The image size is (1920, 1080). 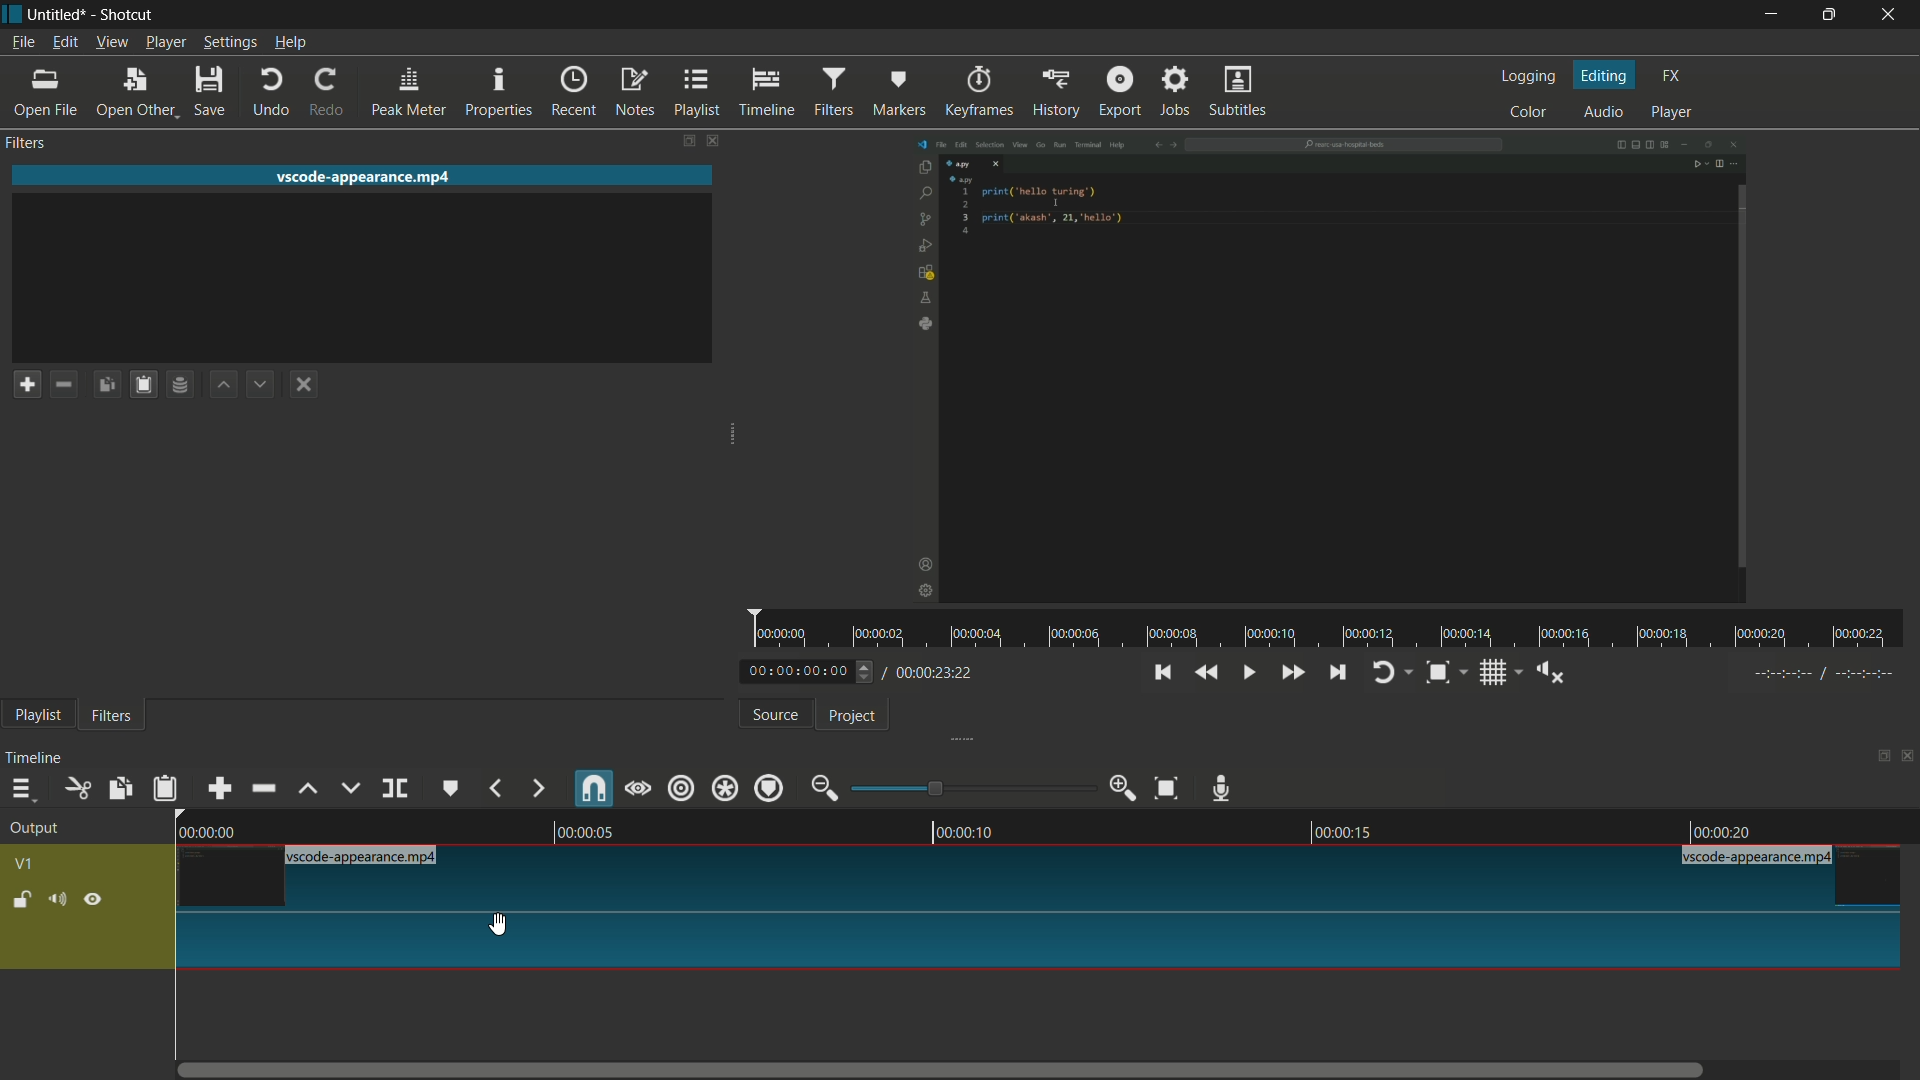 I want to click on split at playhead, so click(x=397, y=788).